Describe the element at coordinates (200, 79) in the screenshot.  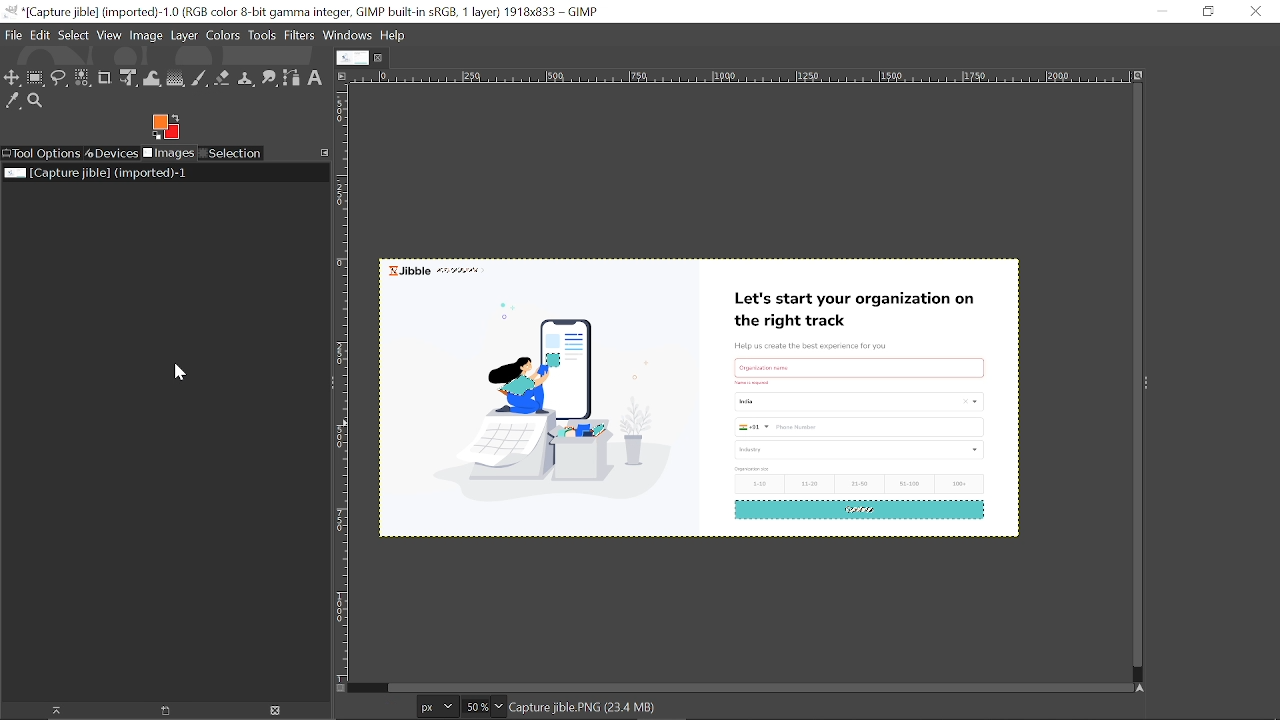
I see `Paintbrush tool` at that location.